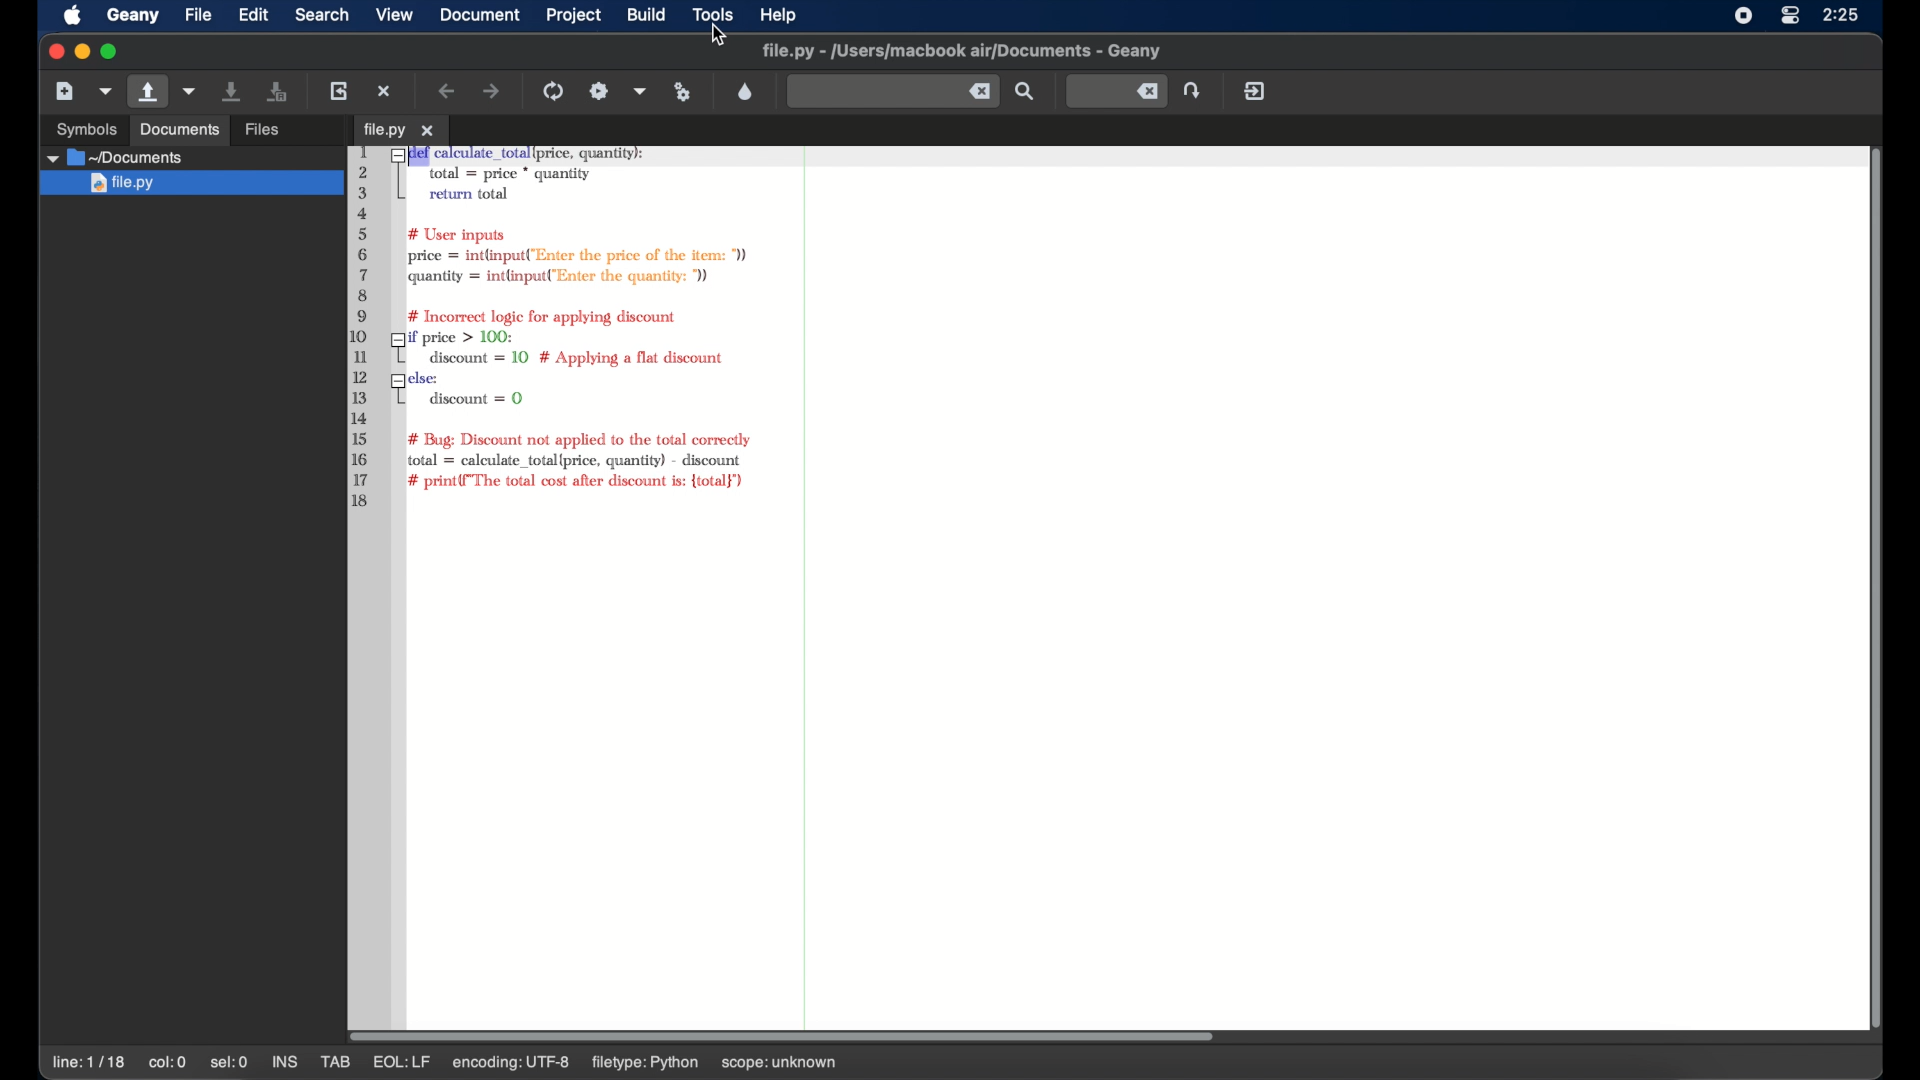 This screenshot has height=1080, width=1920. What do you see at coordinates (1744, 15) in the screenshot?
I see `screen recorder icon` at bounding box center [1744, 15].